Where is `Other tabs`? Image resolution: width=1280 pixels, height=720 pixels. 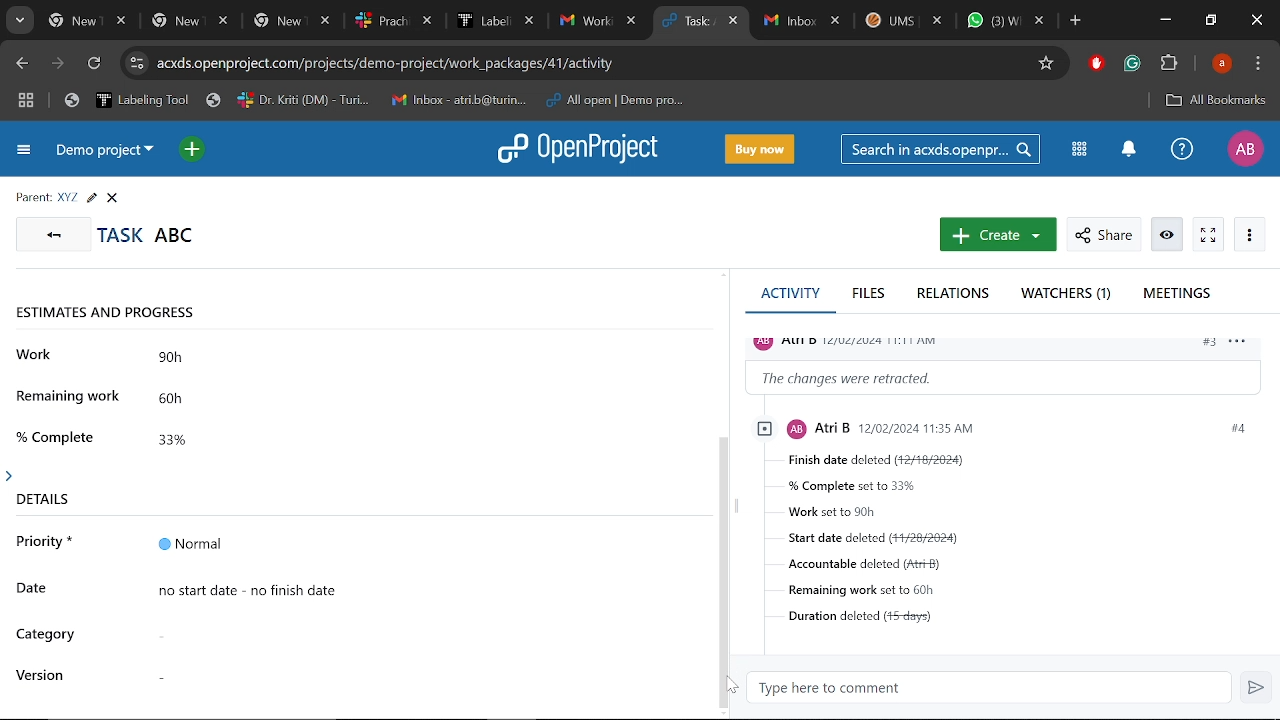 Other tabs is located at coordinates (905, 23).